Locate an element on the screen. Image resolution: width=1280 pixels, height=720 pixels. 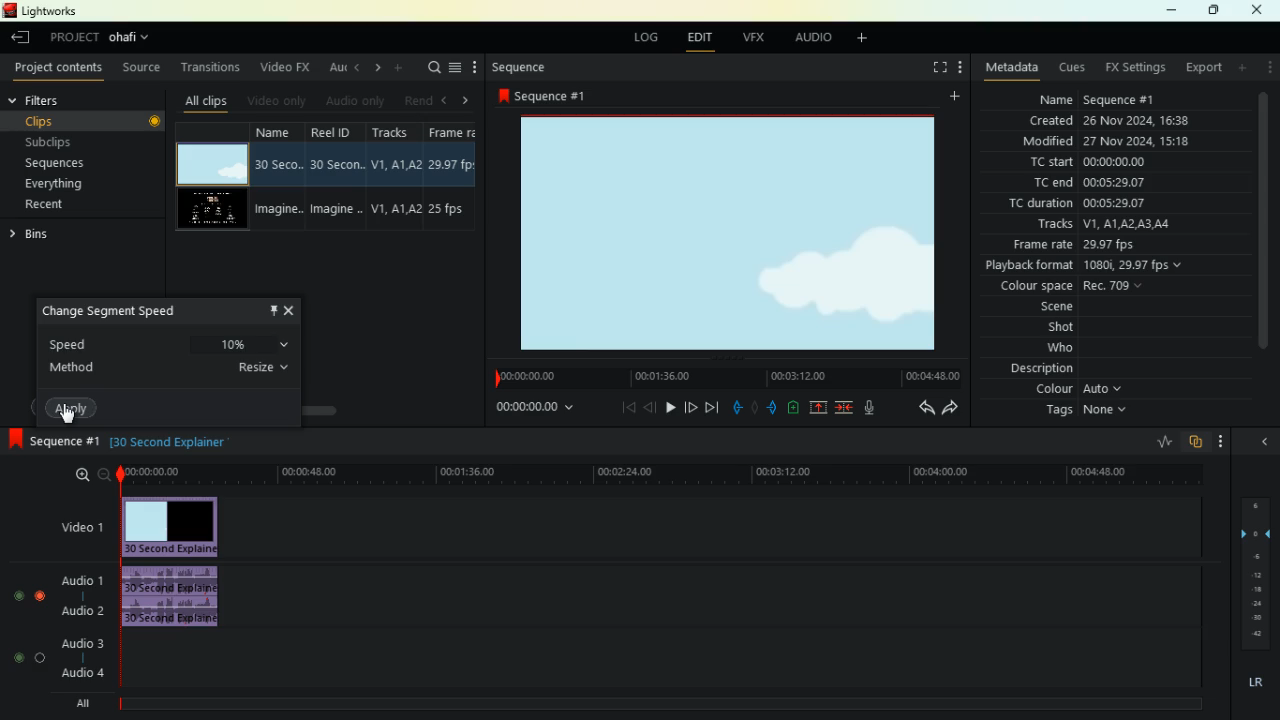
description is located at coordinates (1042, 369).